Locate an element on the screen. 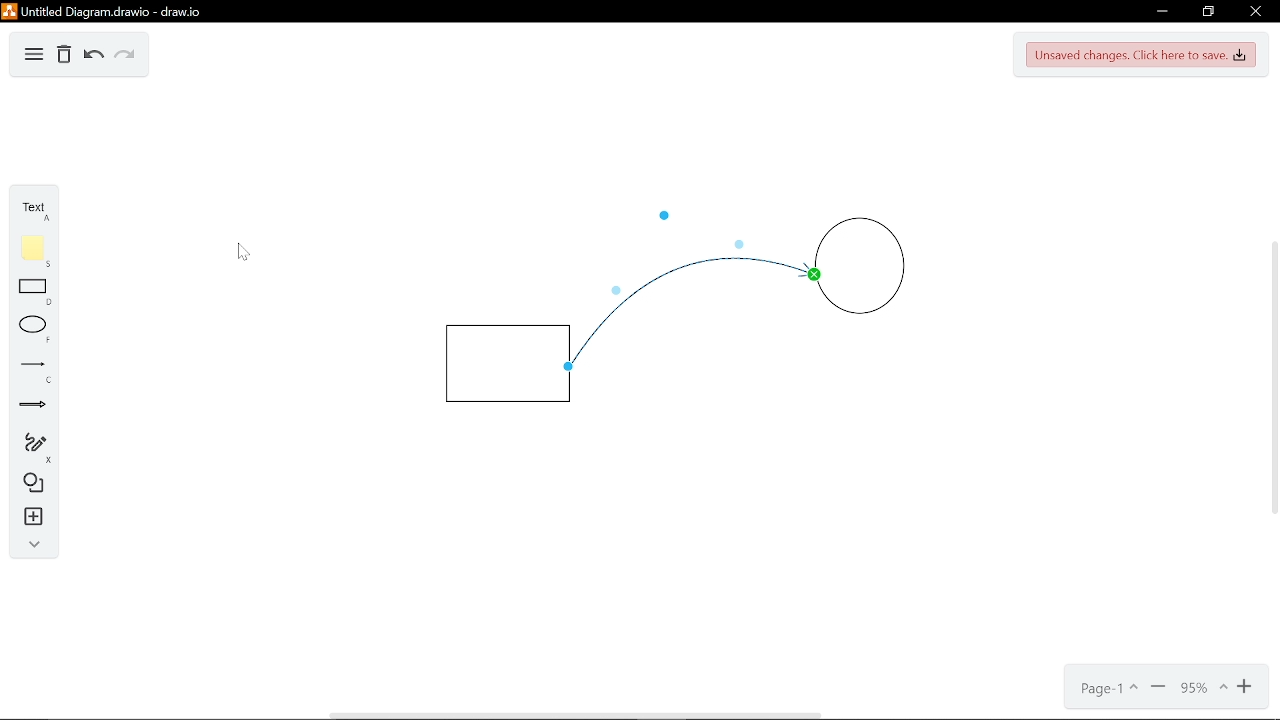 This screenshot has height=720, width=1280. ELlippse is located at coordinates (31, 327).